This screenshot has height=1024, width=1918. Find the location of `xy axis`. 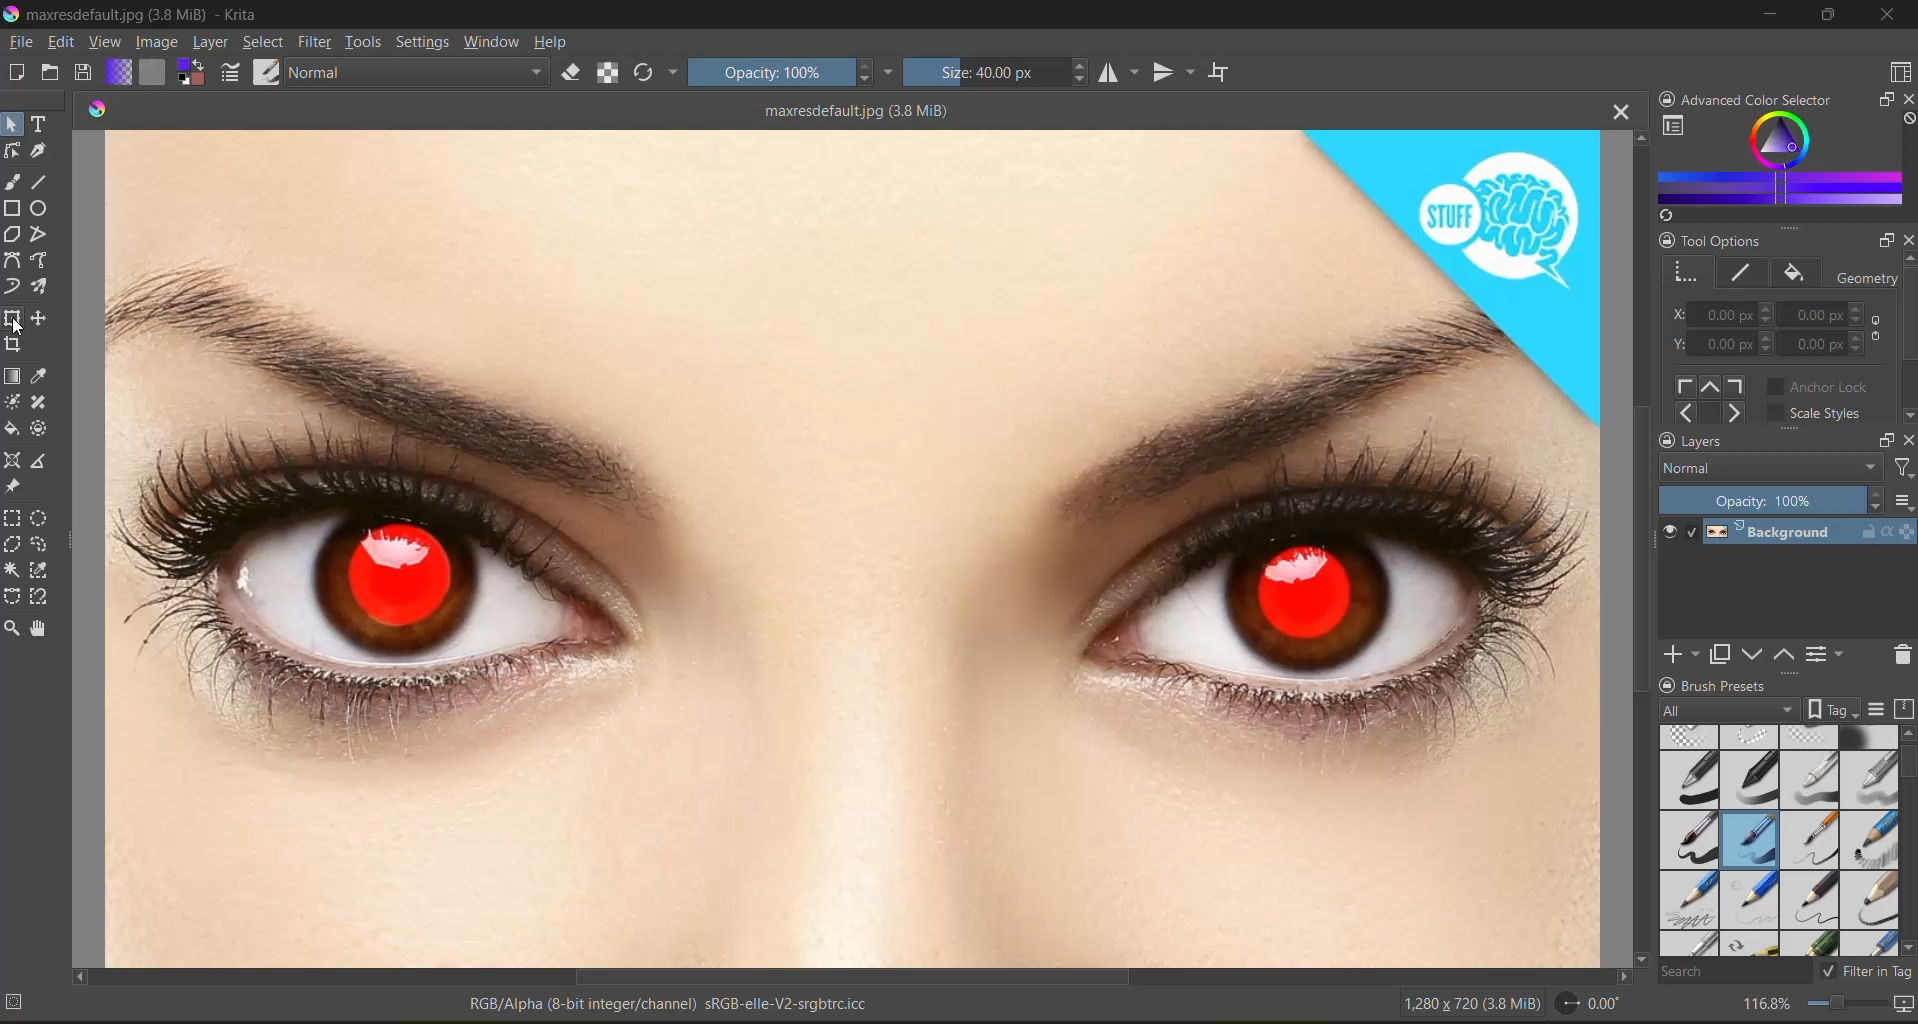

xy axis is located at coordinates (1723, 314).